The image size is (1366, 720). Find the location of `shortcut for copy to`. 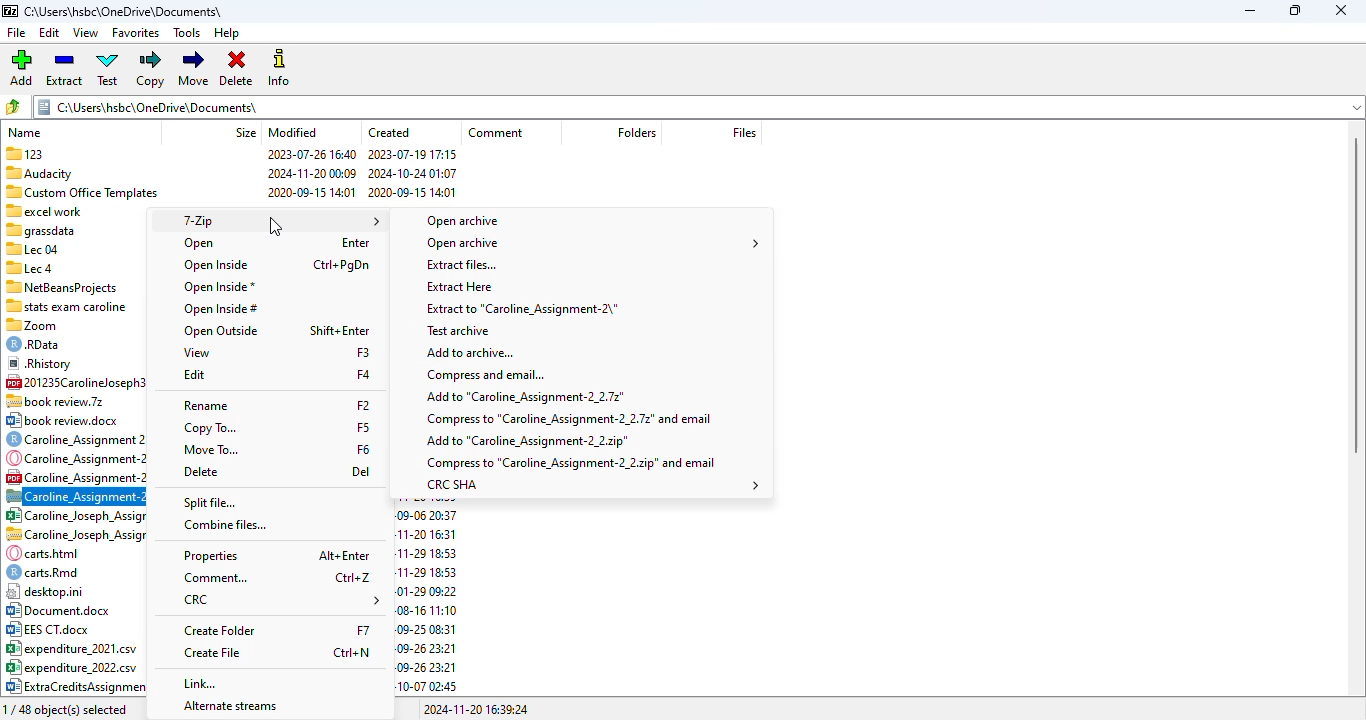

shortcut for copy to is located at coordinates (364, 427).